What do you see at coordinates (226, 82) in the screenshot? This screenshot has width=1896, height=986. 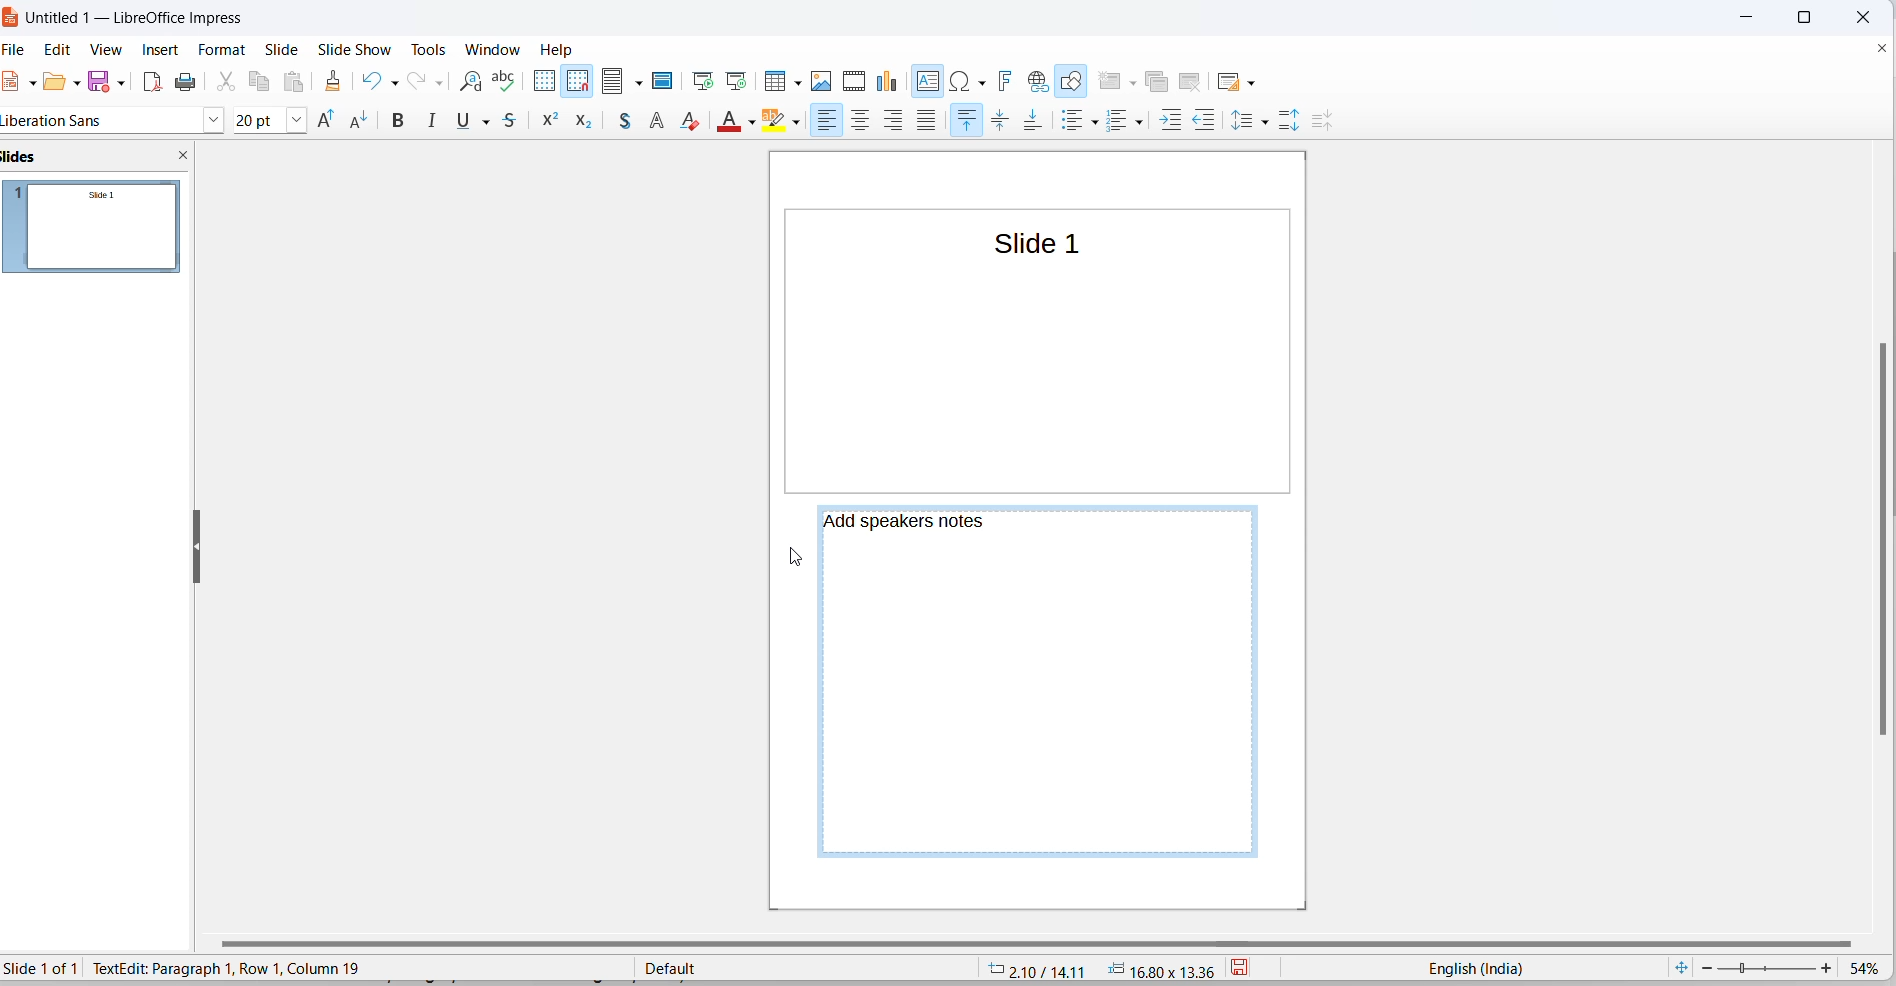 I see `cut` at bounding box center [226, 82].